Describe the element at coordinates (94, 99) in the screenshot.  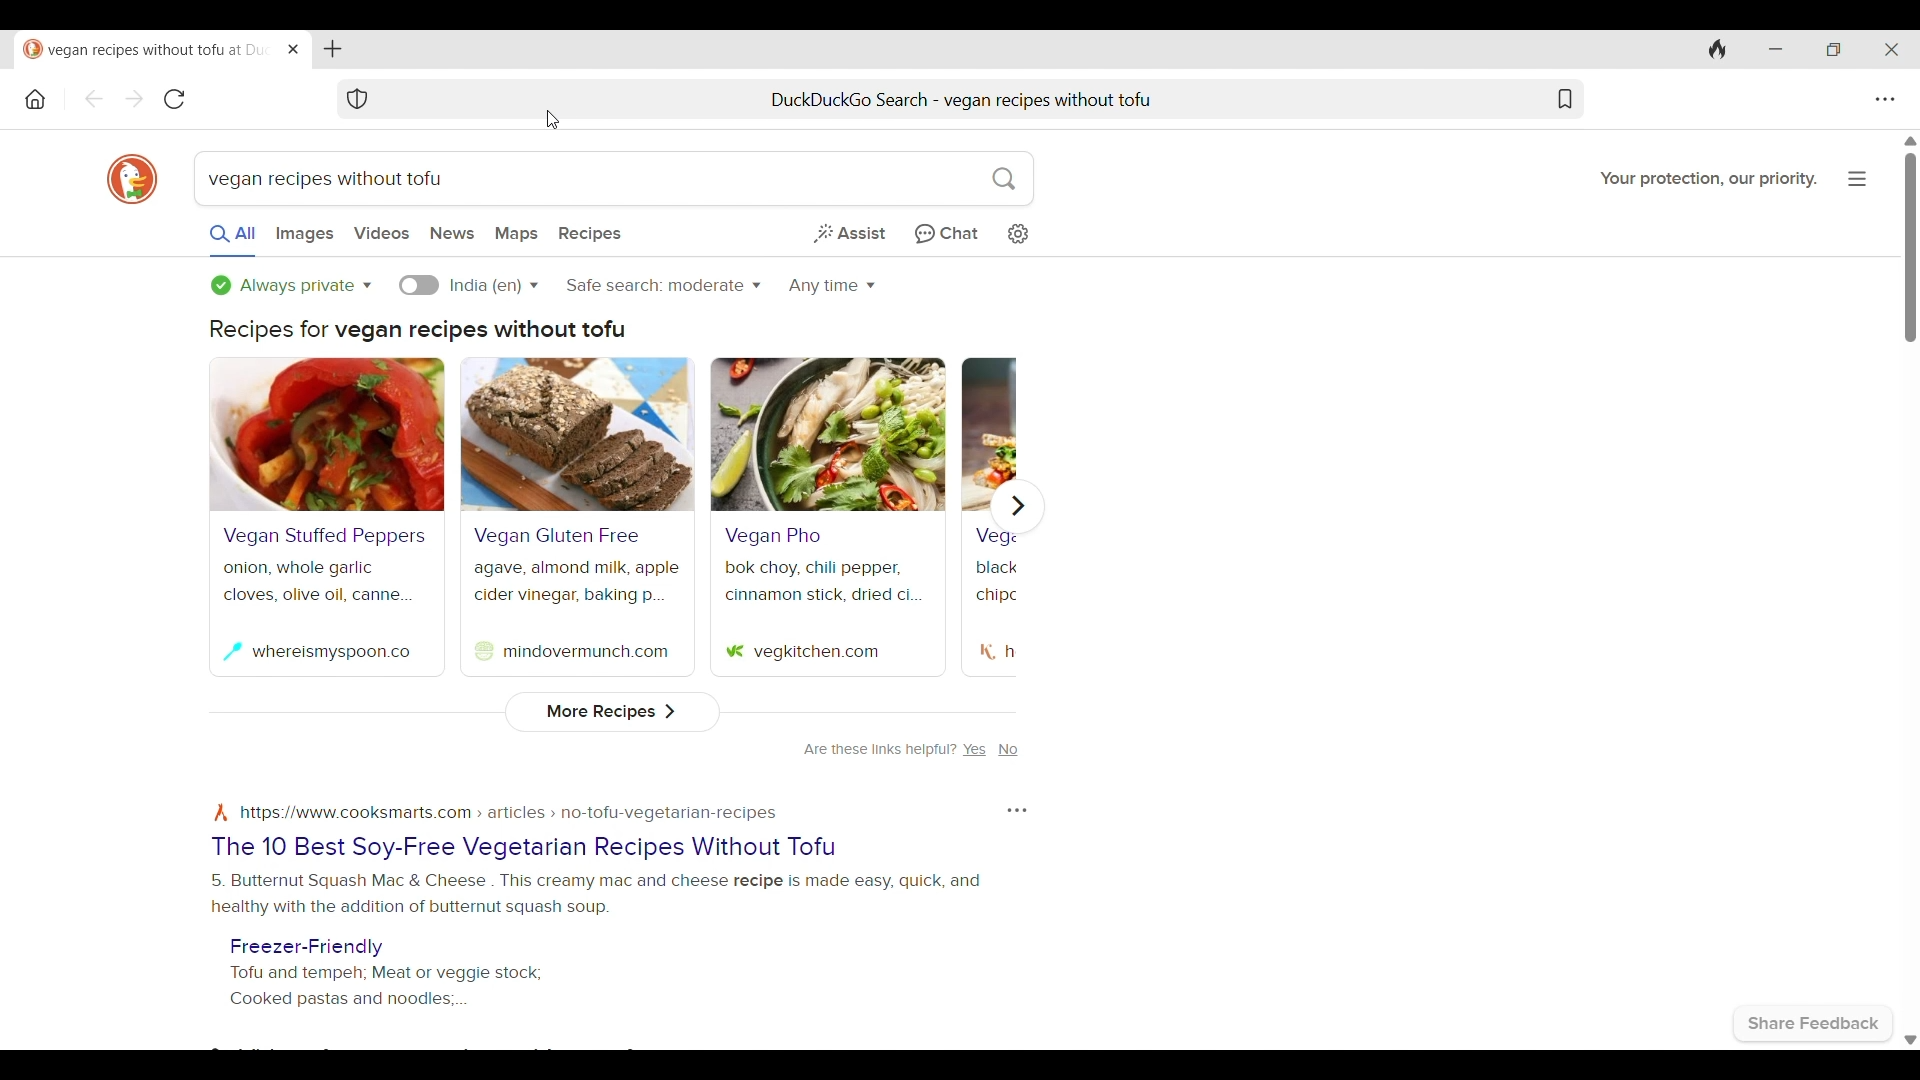
I see `Go back` at that location.